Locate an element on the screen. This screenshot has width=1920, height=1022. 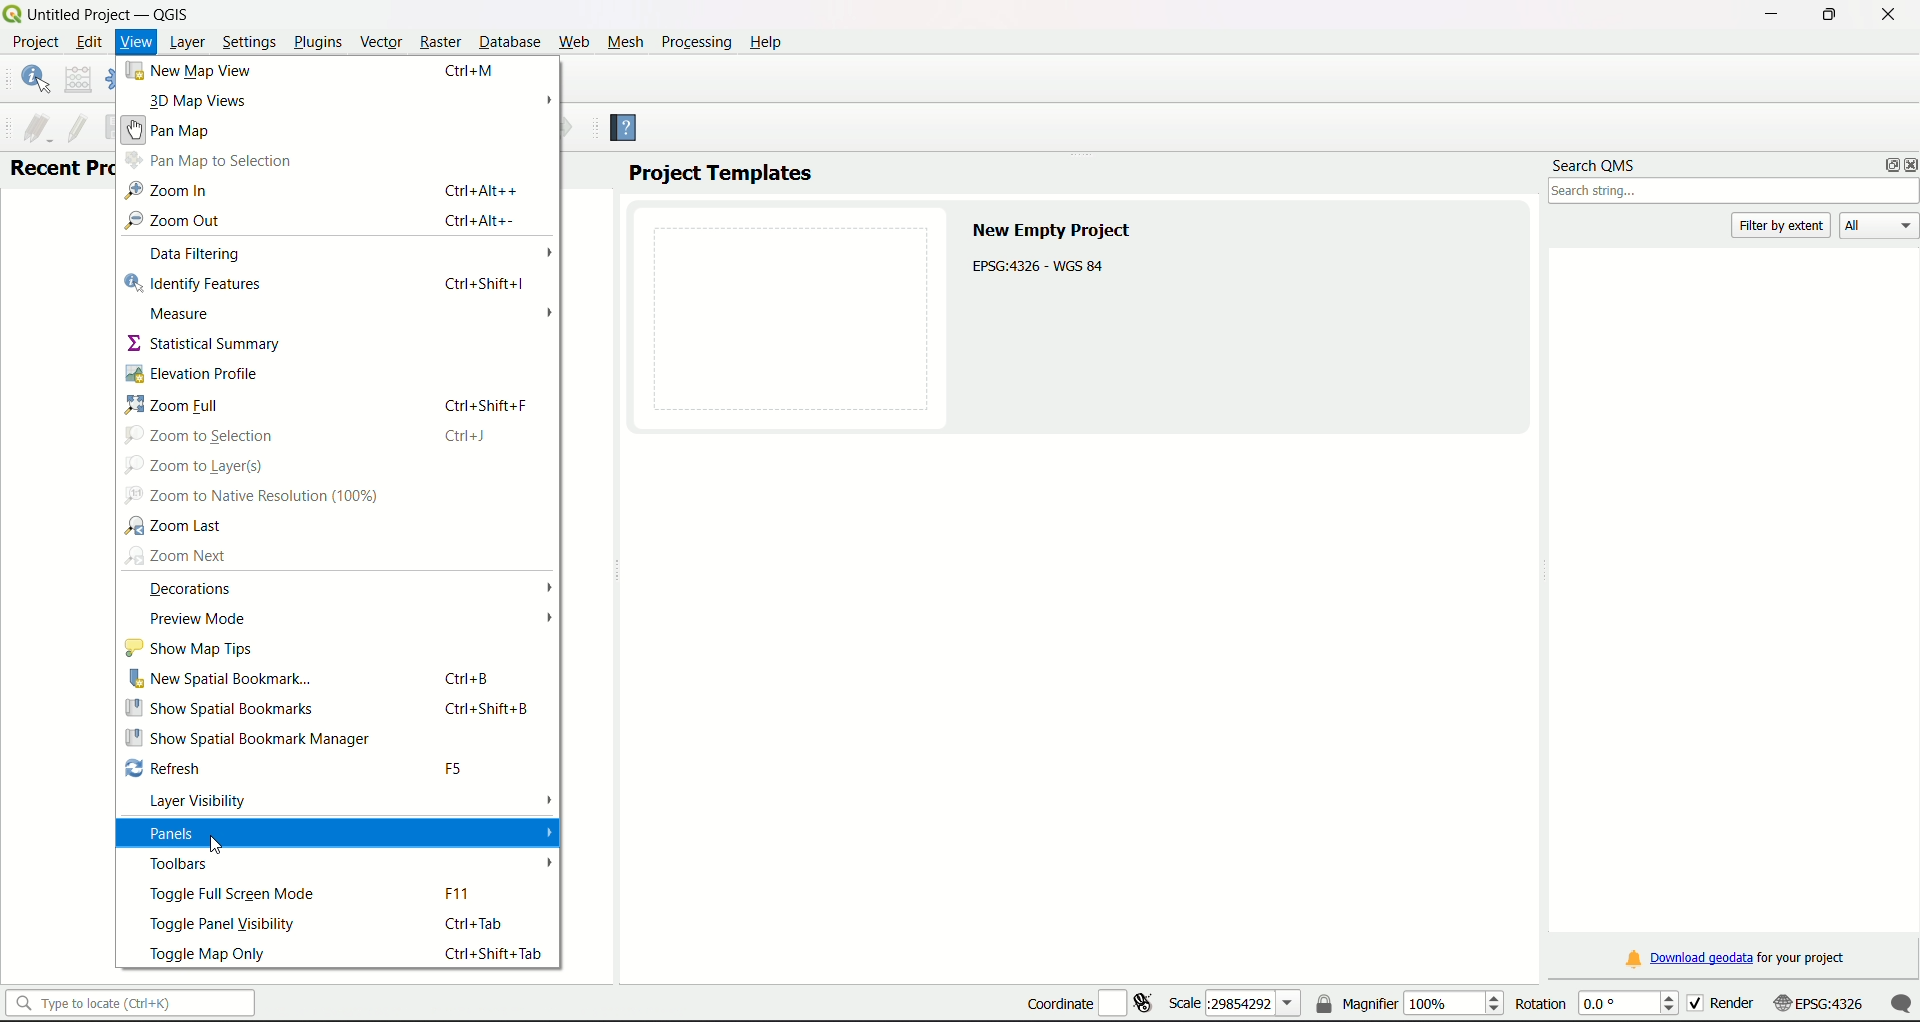
close is located at coordinates (1887, 13).